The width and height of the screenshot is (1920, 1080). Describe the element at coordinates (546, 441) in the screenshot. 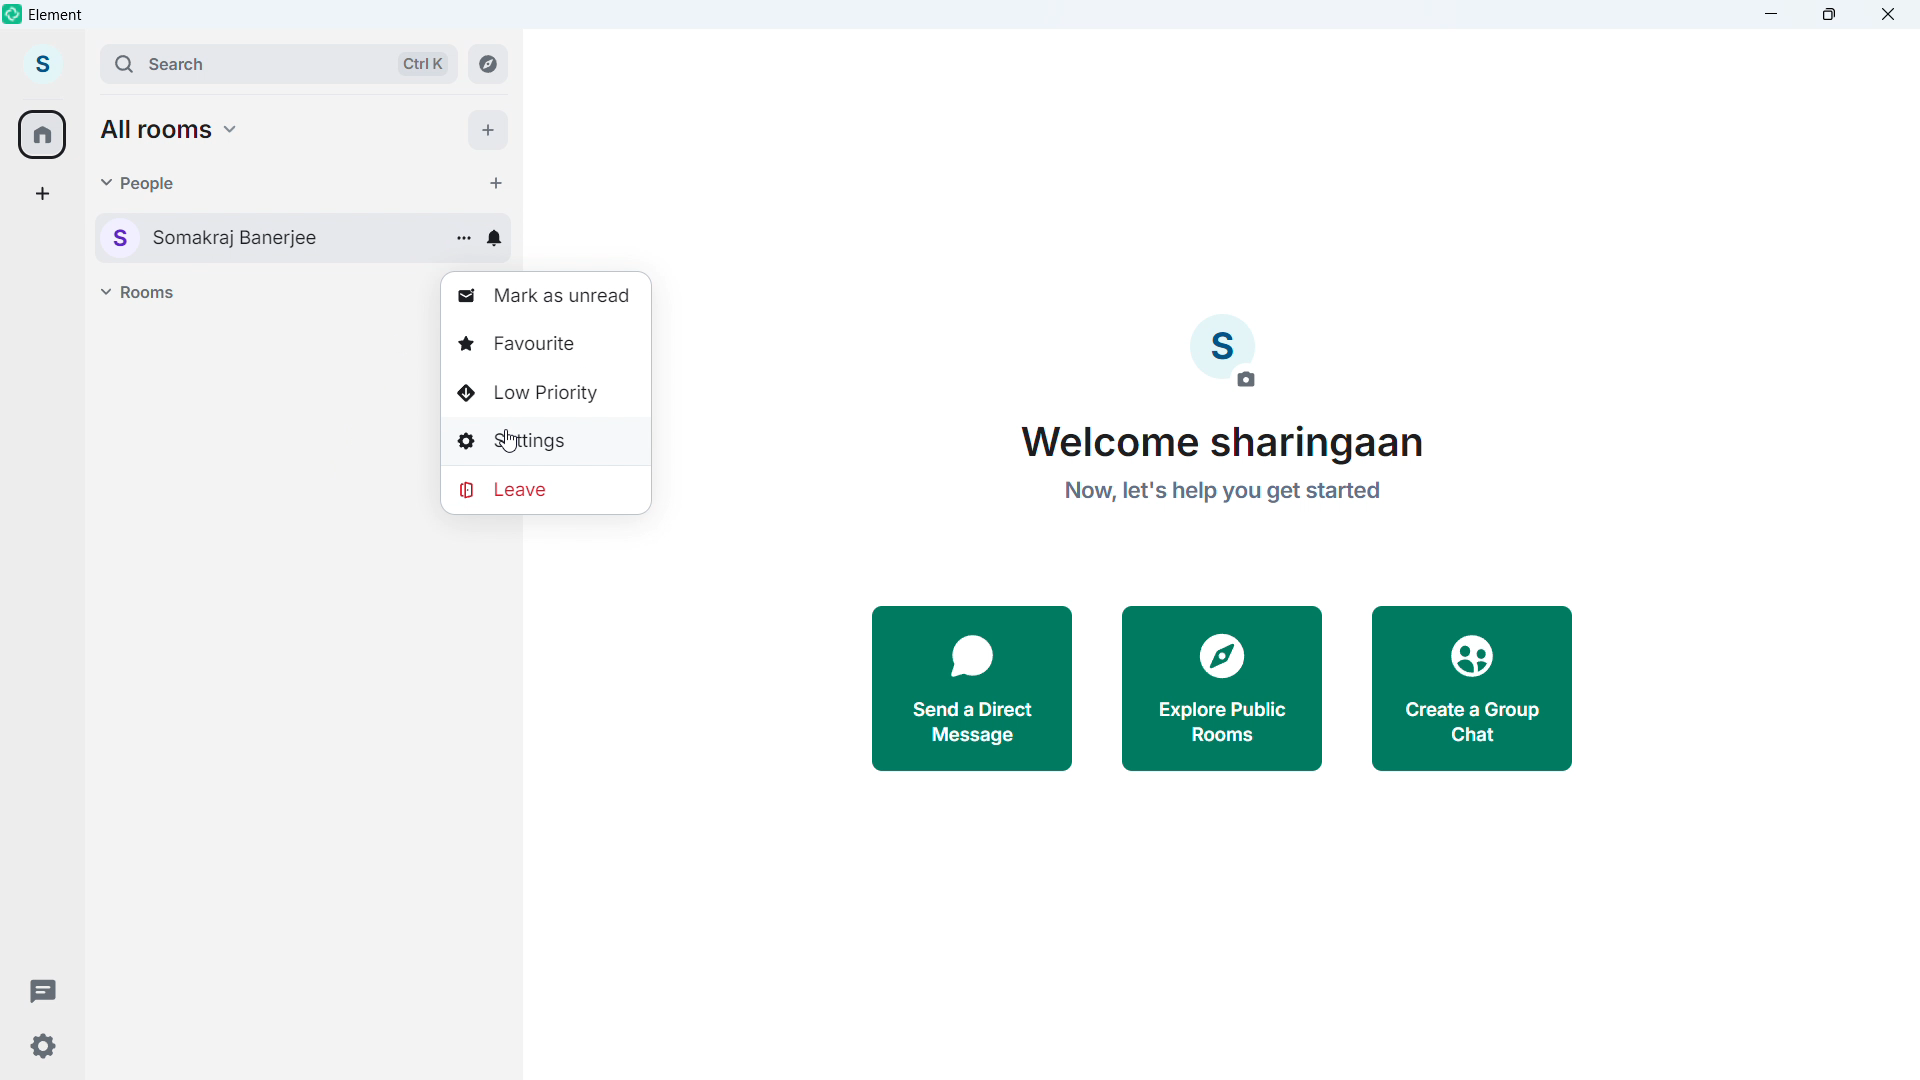

I see `Settings ` at that location.